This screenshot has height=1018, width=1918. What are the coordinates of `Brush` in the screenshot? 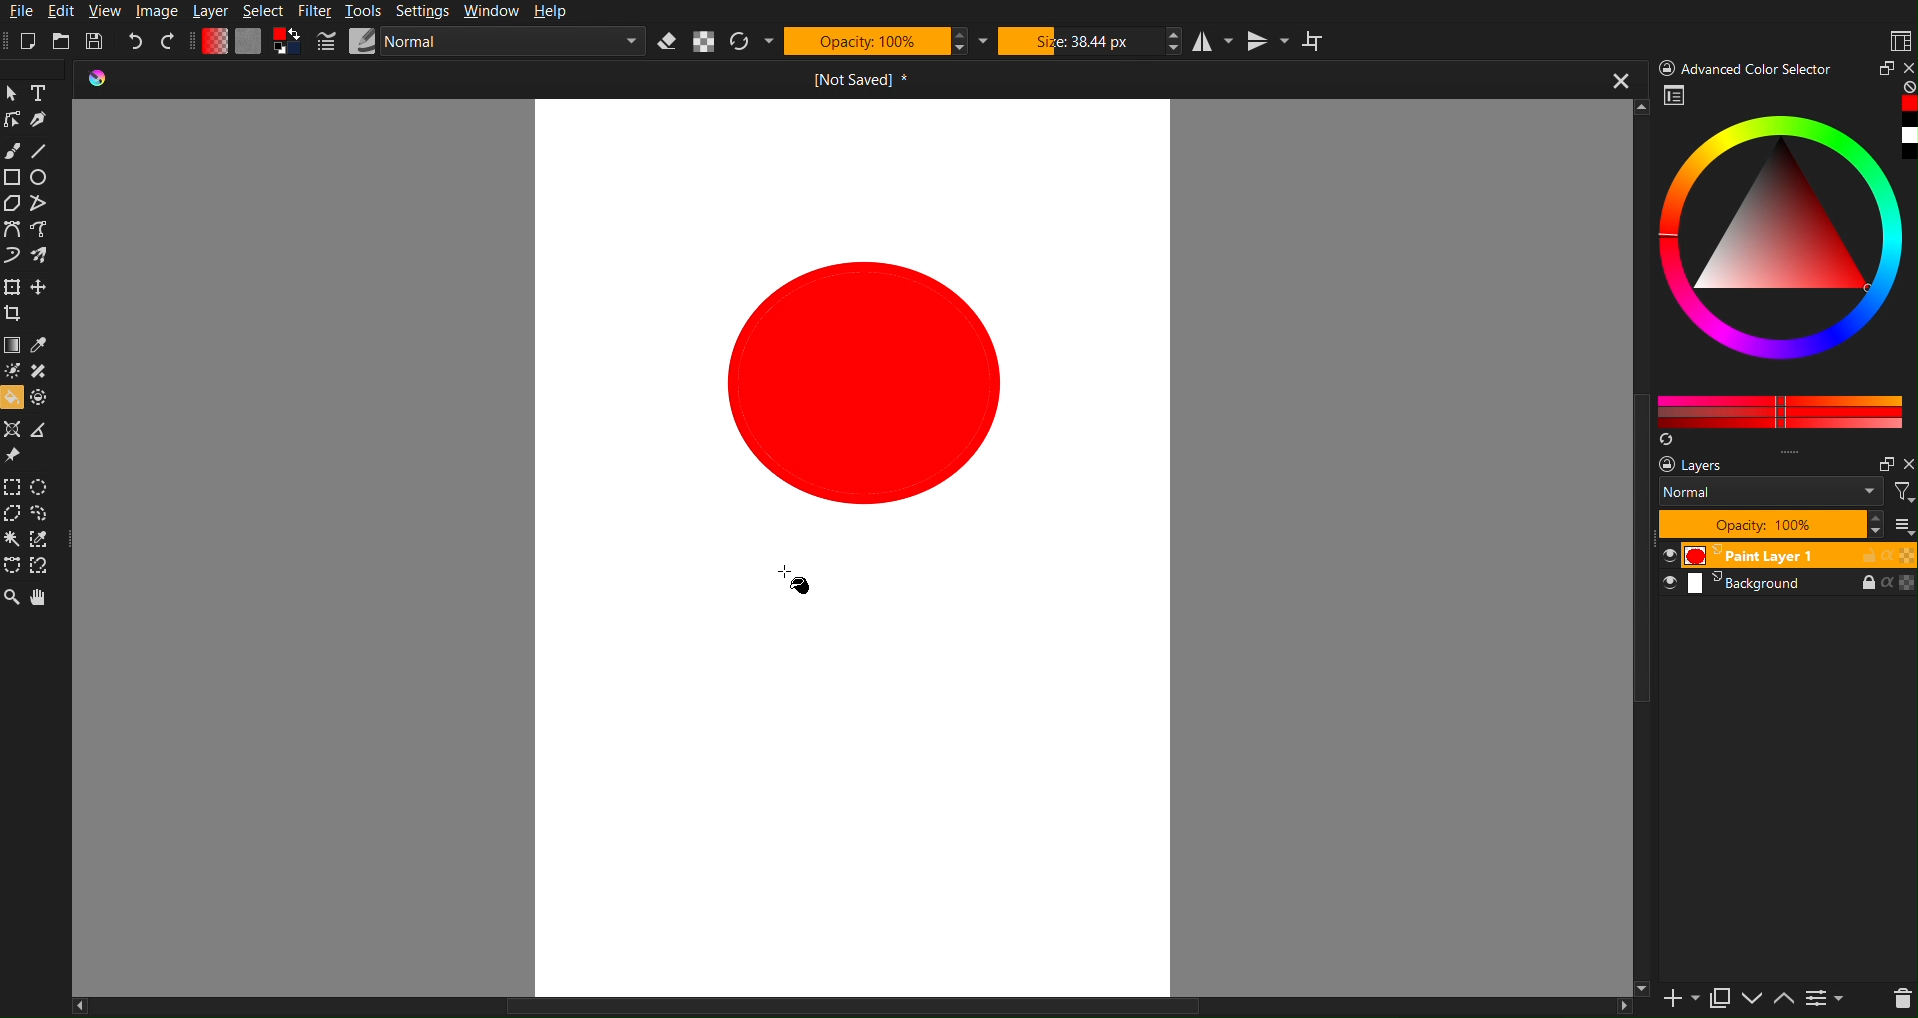 It's located at (13, 151).